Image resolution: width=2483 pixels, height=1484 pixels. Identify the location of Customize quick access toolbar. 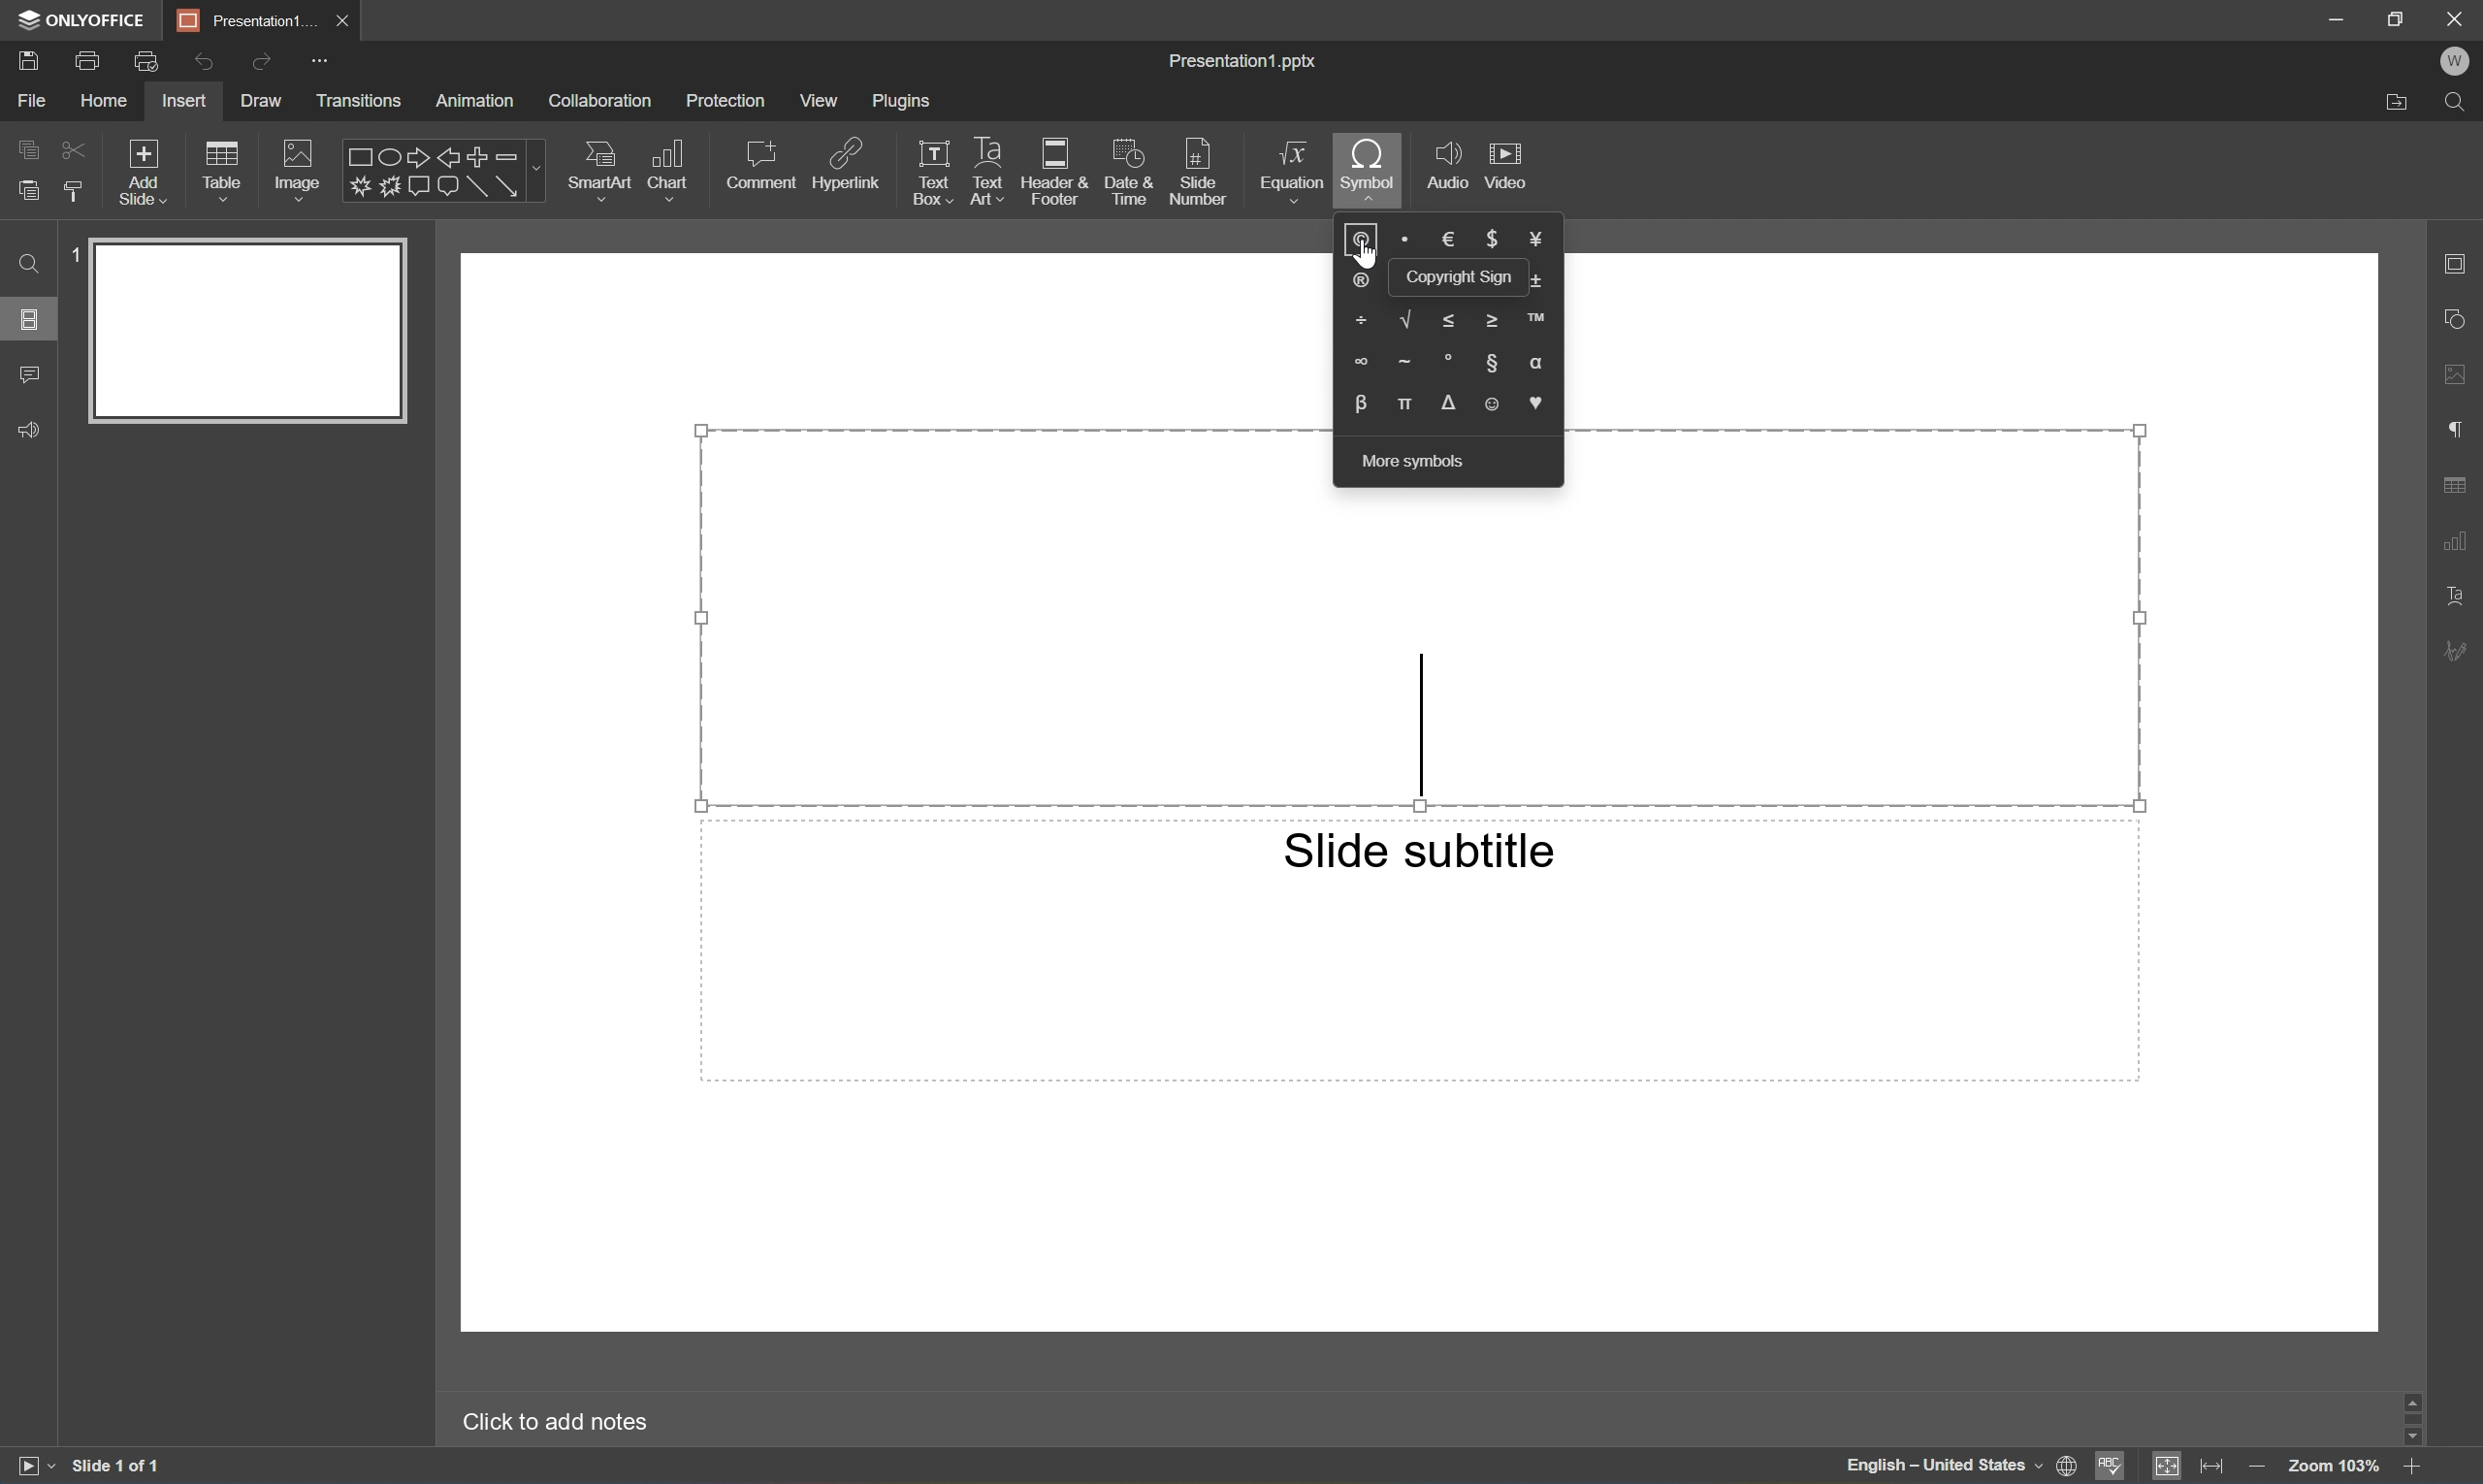
(320, 64).